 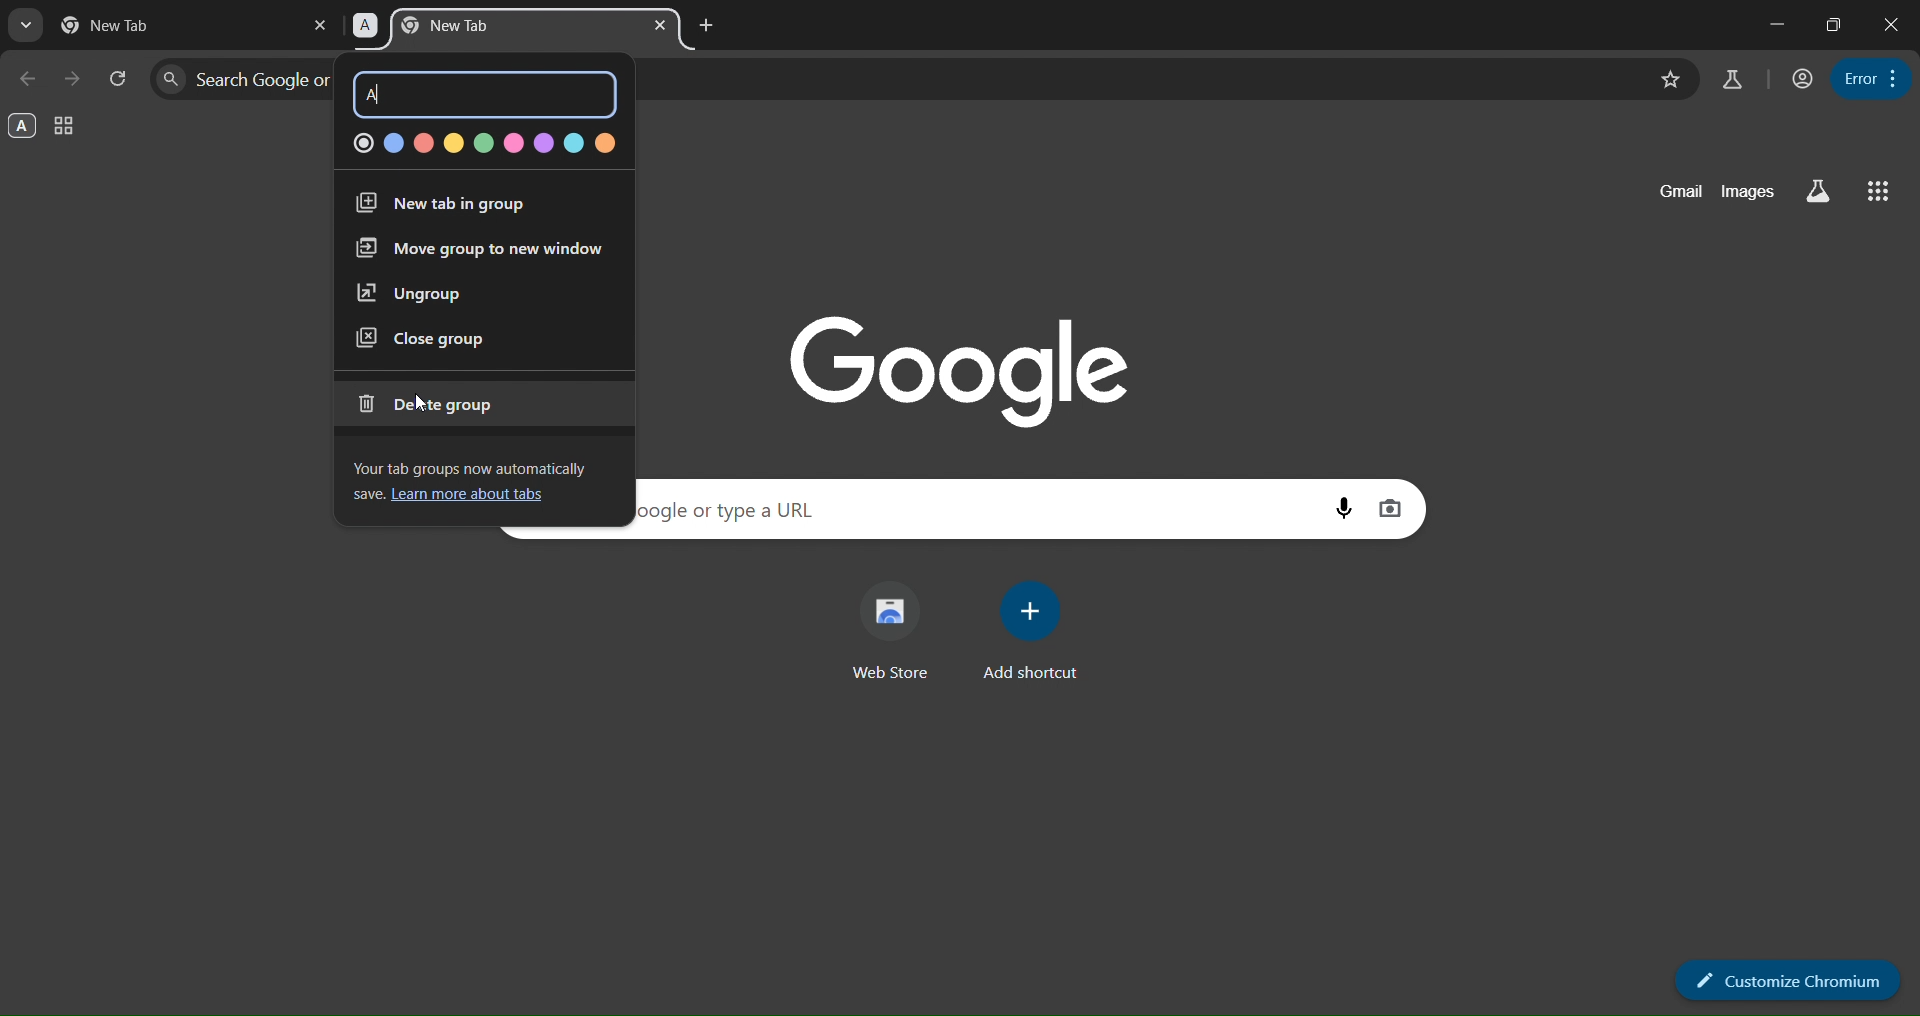 I want to click on google, so click(x=970, y=365).